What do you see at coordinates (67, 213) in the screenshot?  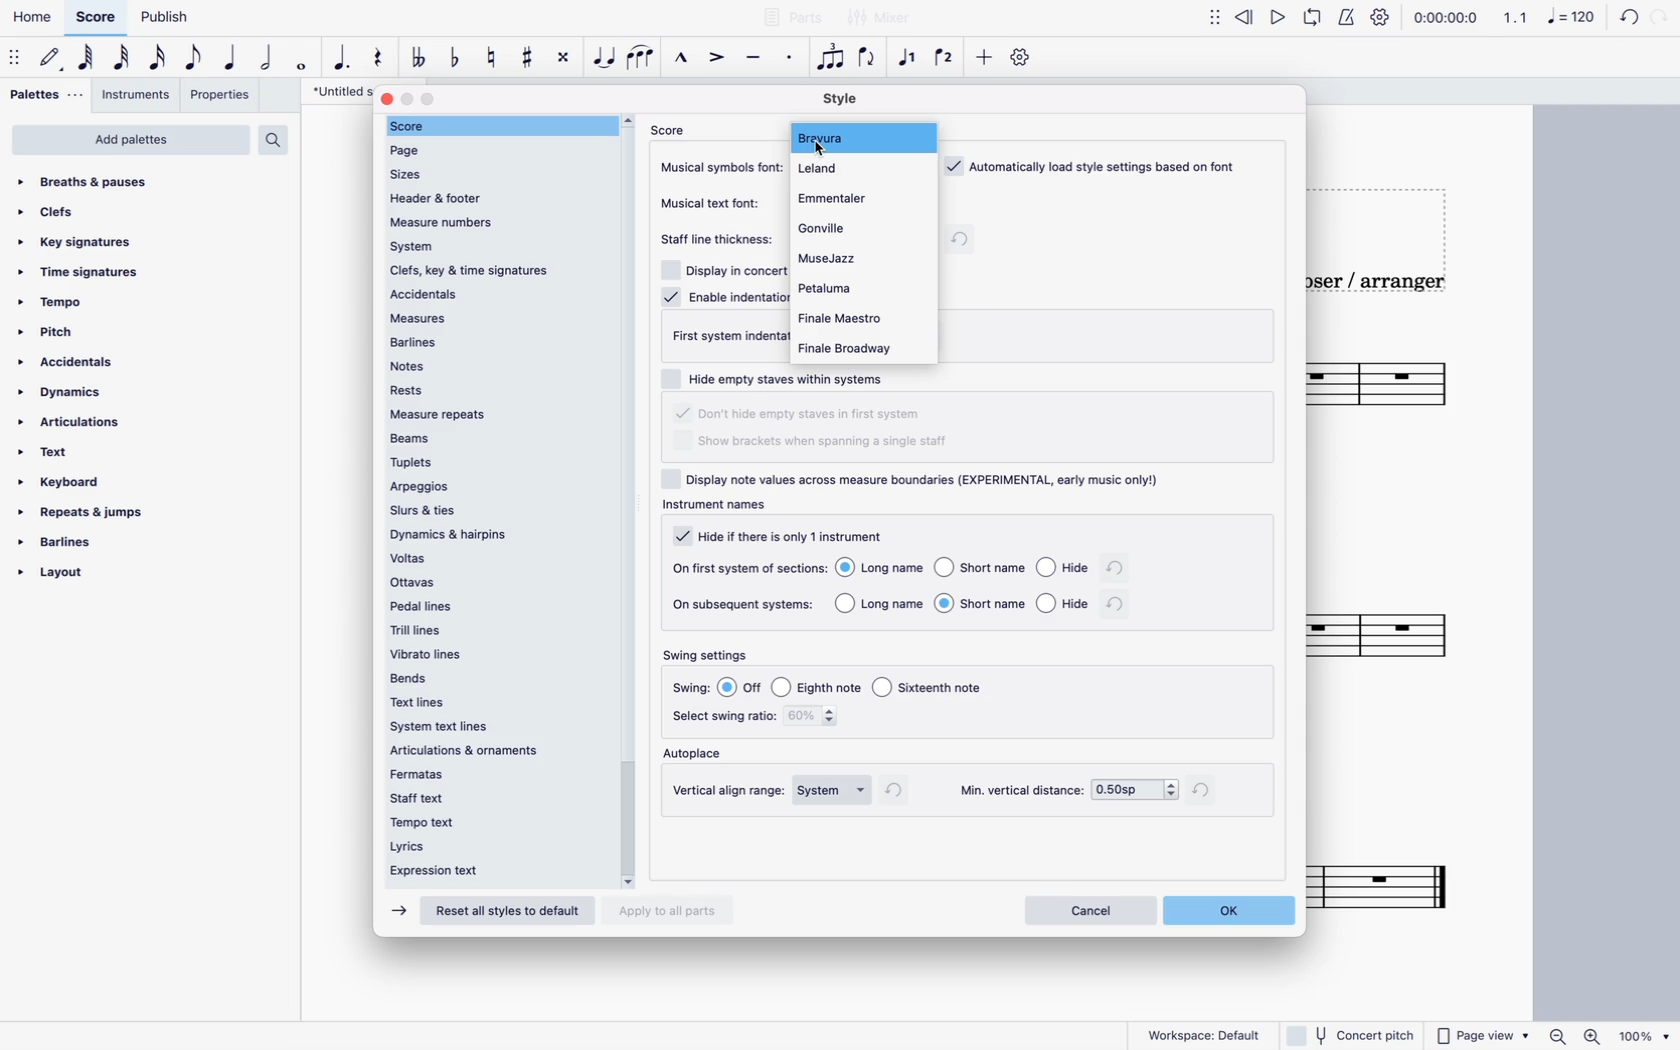 I see `clefs` at bounding box center [67, 213].